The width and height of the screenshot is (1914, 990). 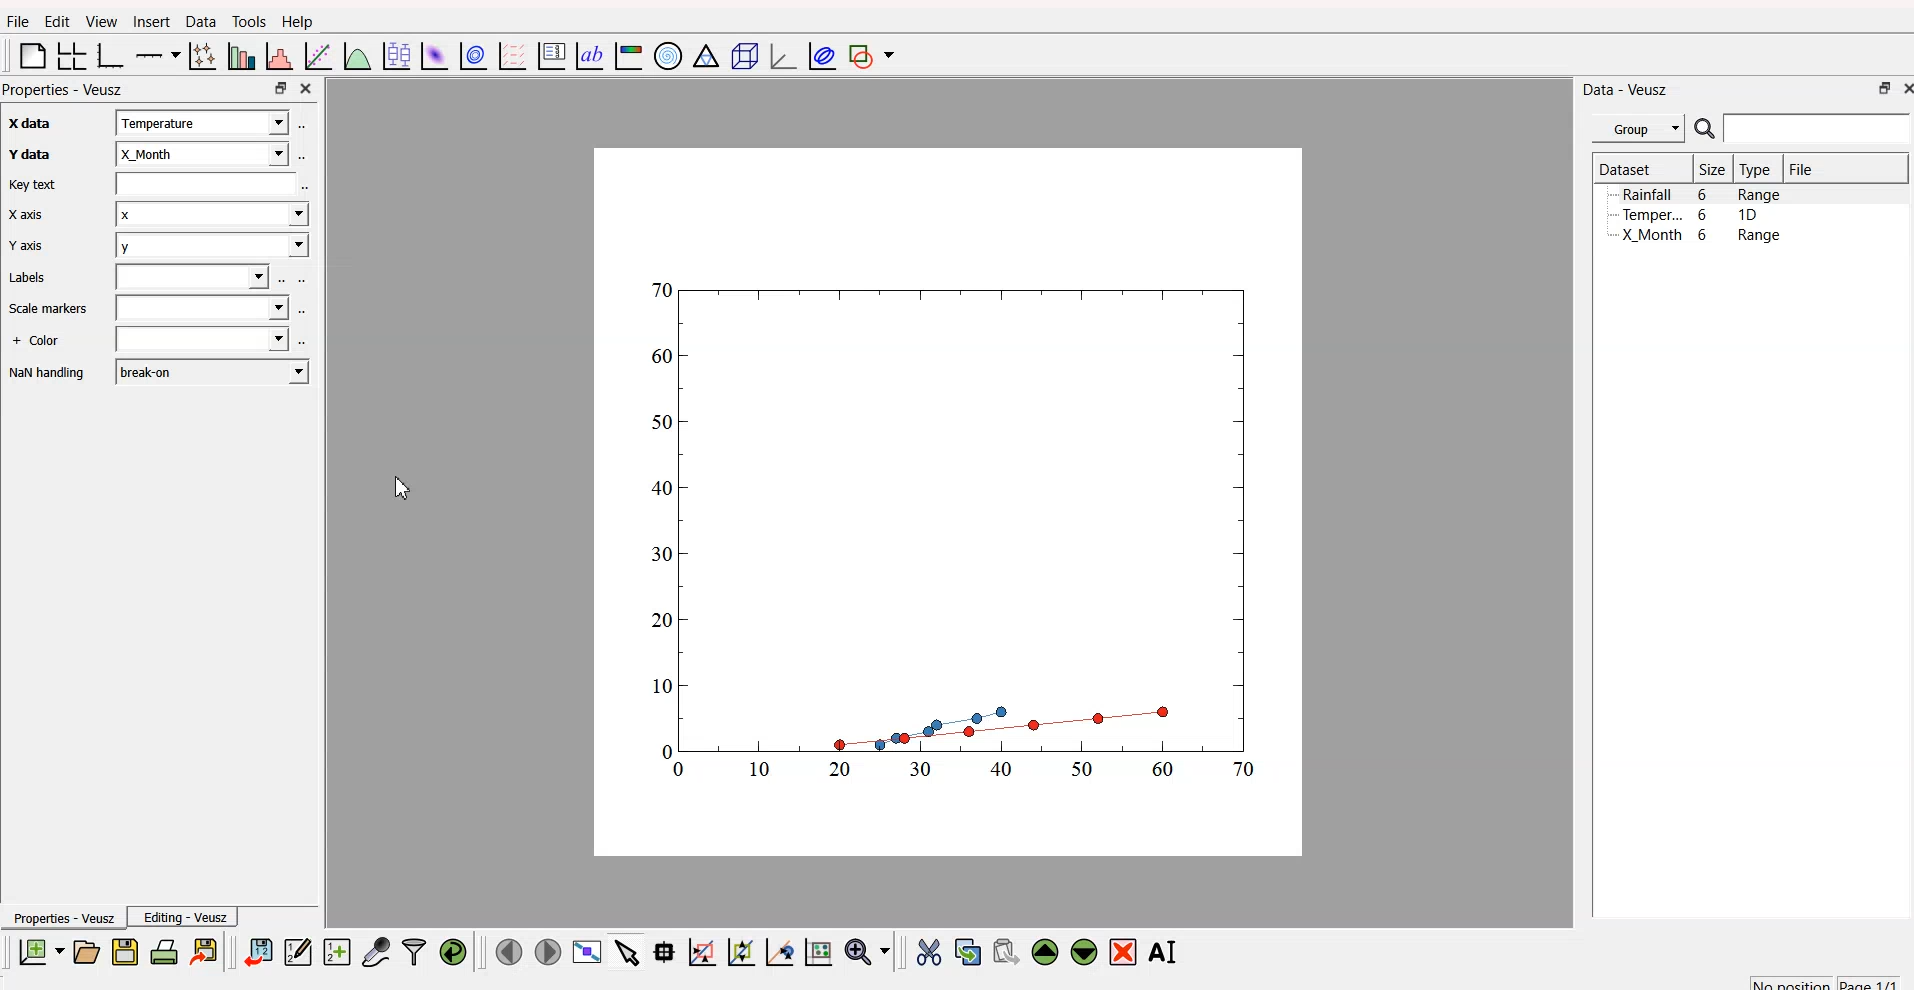 What do you see at coordinates (1824, 979) in the screenshot?
I see `no position page 1/1` at bounding box center [1824, 979].